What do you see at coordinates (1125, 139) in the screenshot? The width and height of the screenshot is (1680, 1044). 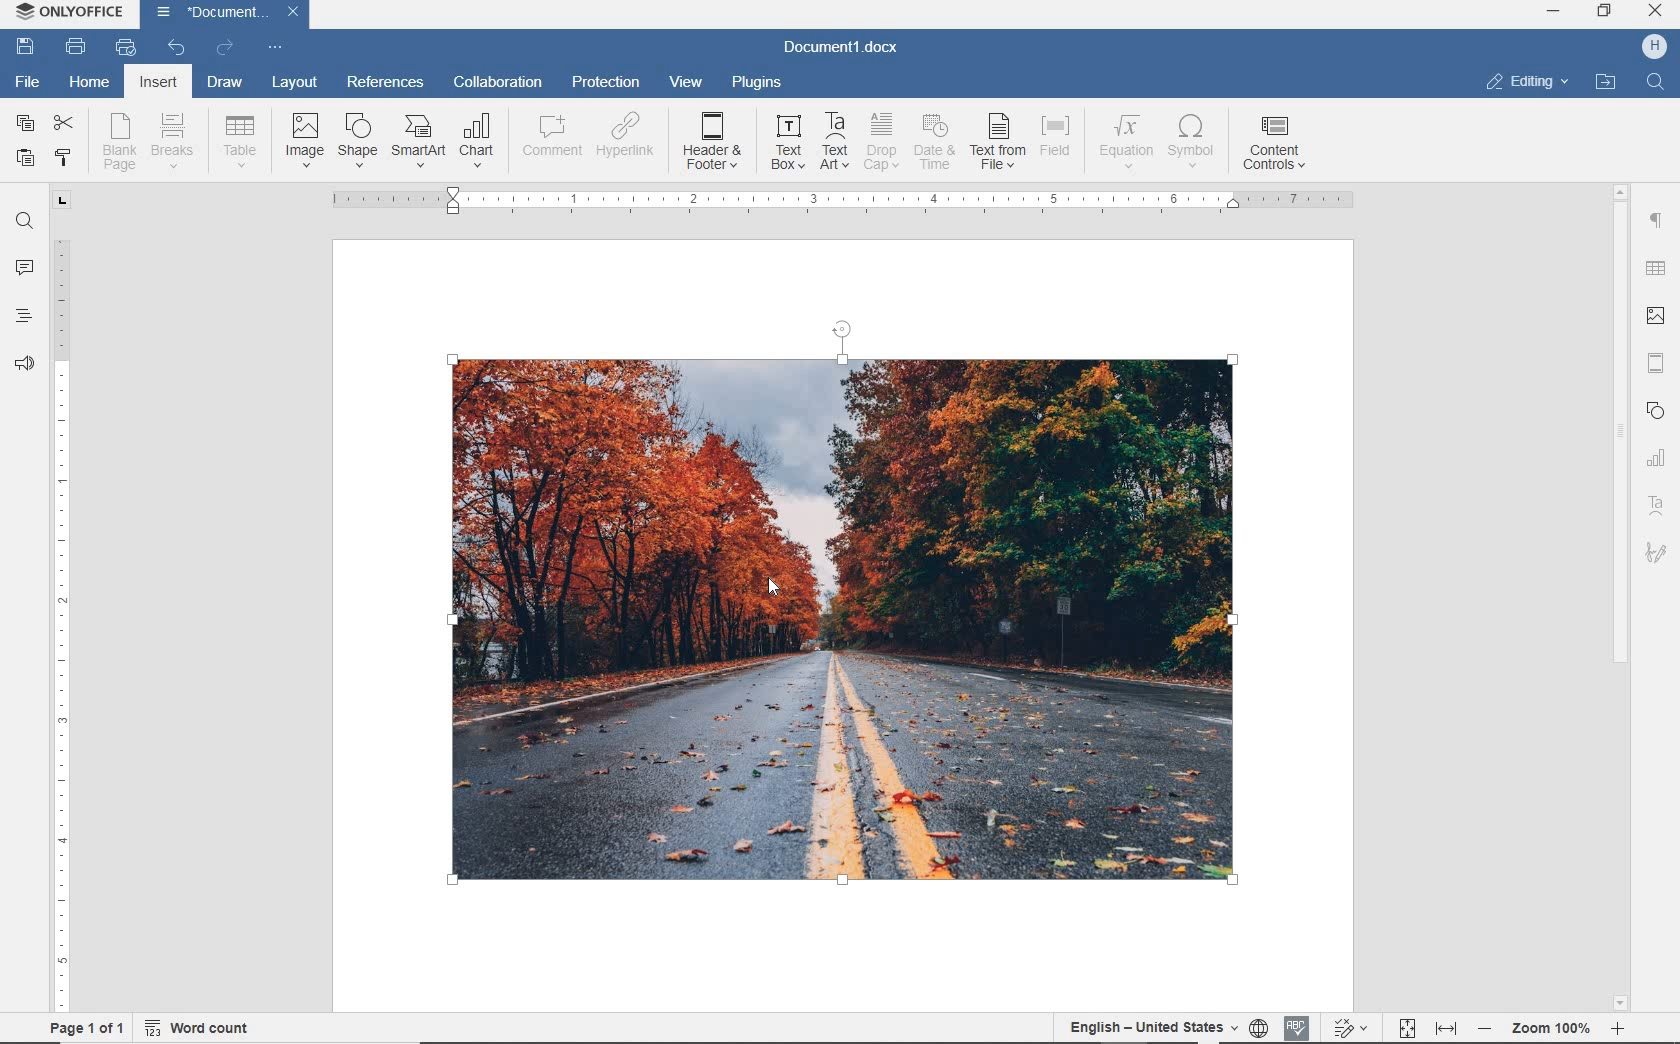 I see `equation` at bounding box center [1125, 139].